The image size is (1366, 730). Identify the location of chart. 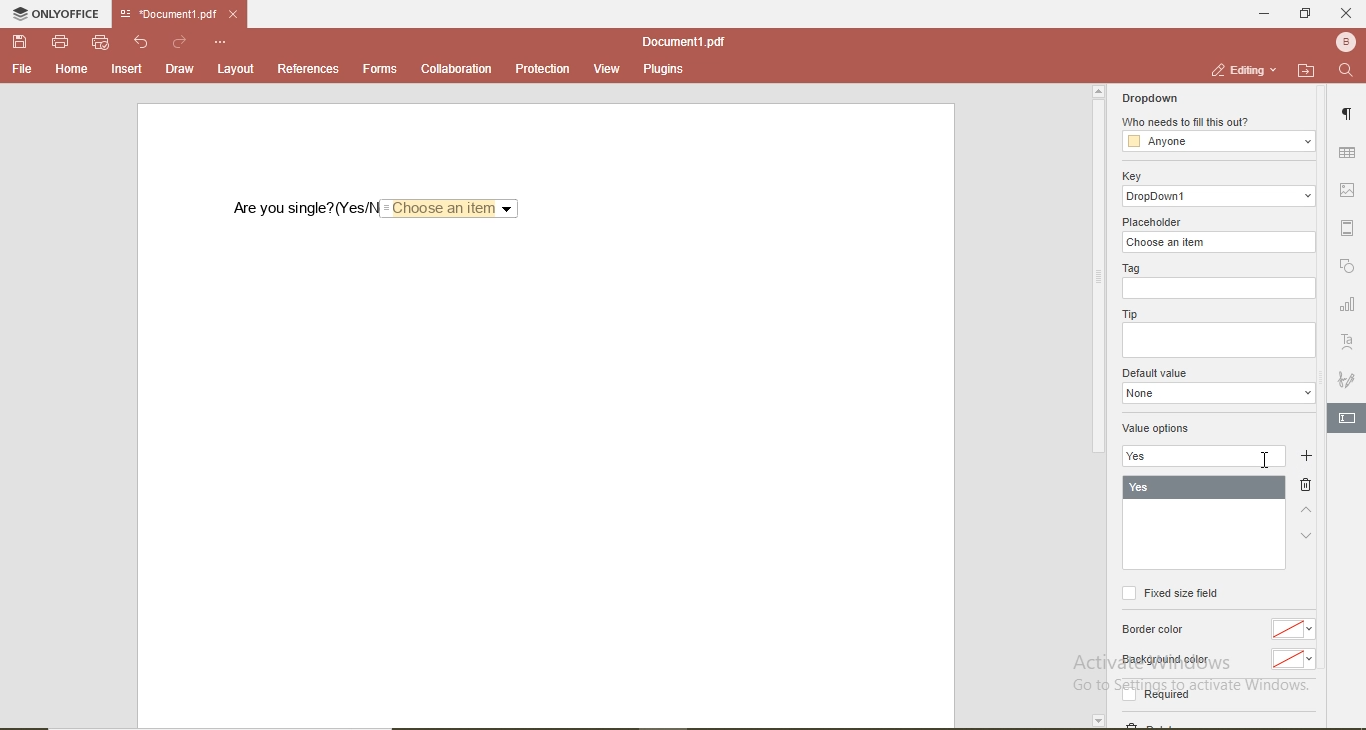
(1348, 304).